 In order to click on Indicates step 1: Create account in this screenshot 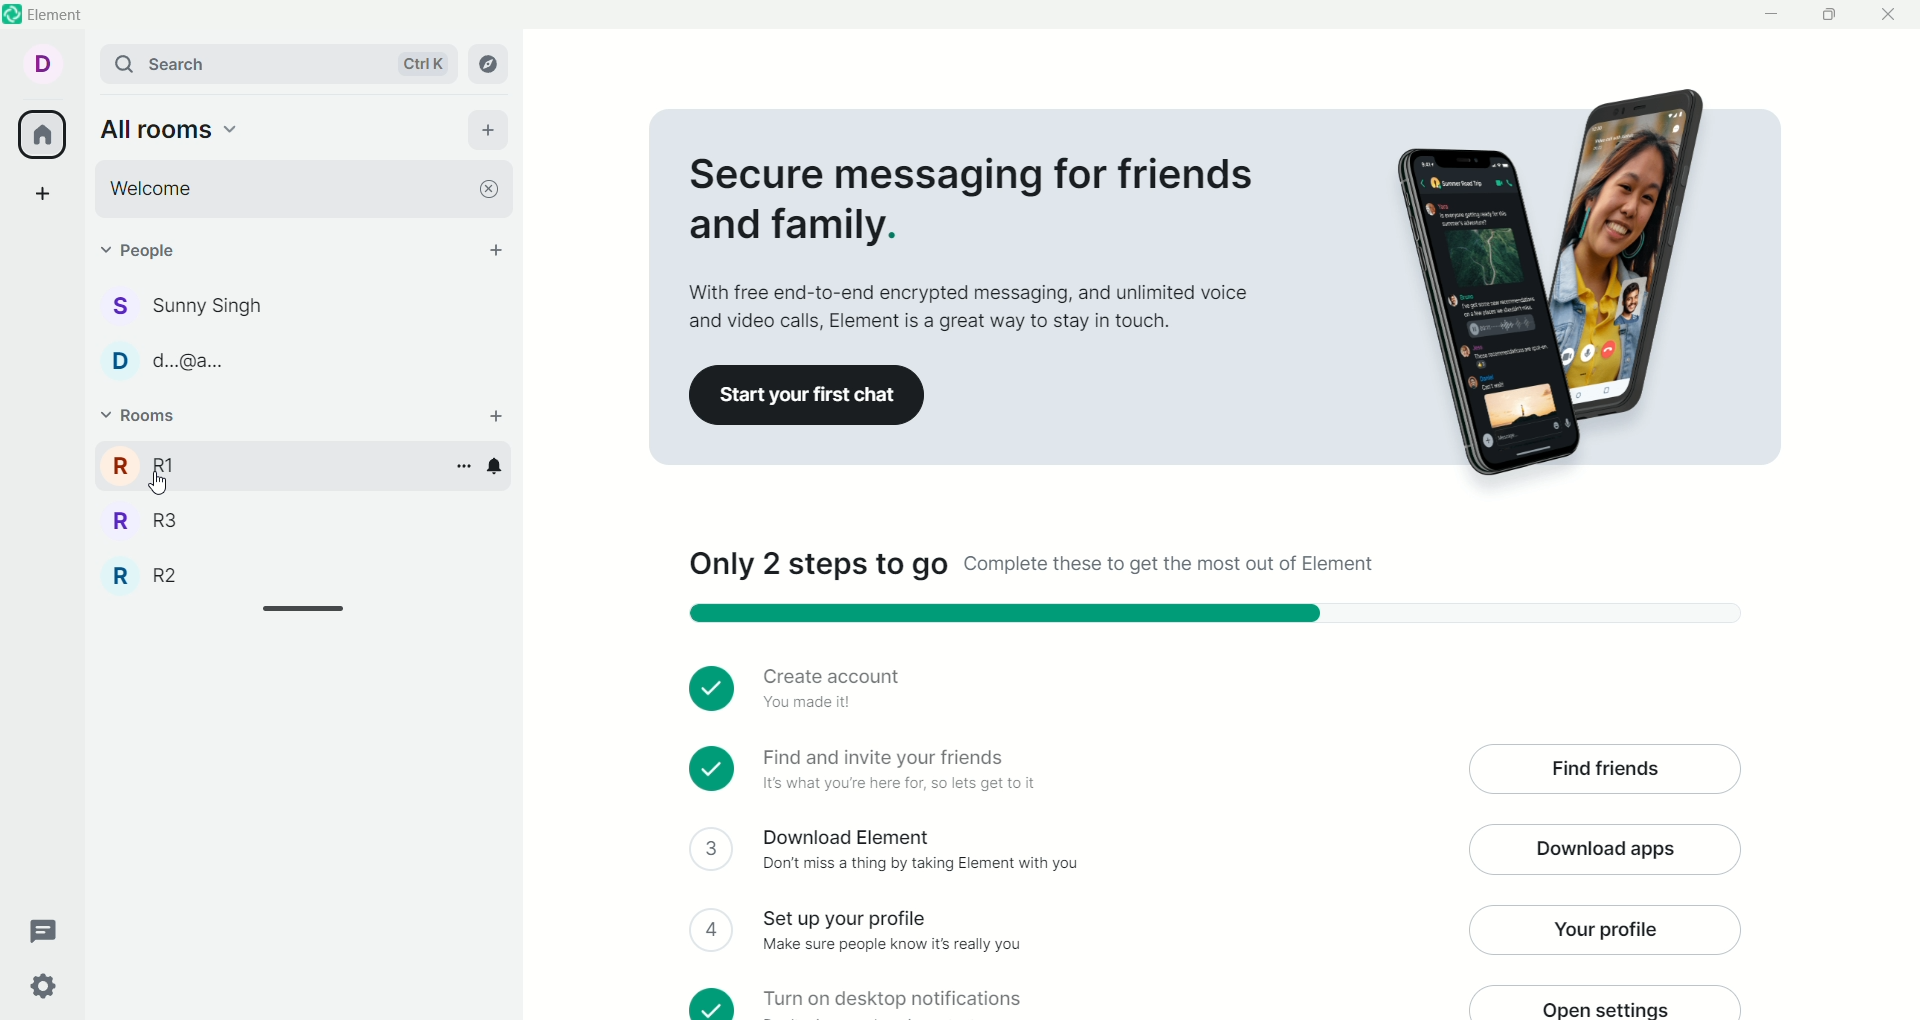, I will do `click(837, 689)`.